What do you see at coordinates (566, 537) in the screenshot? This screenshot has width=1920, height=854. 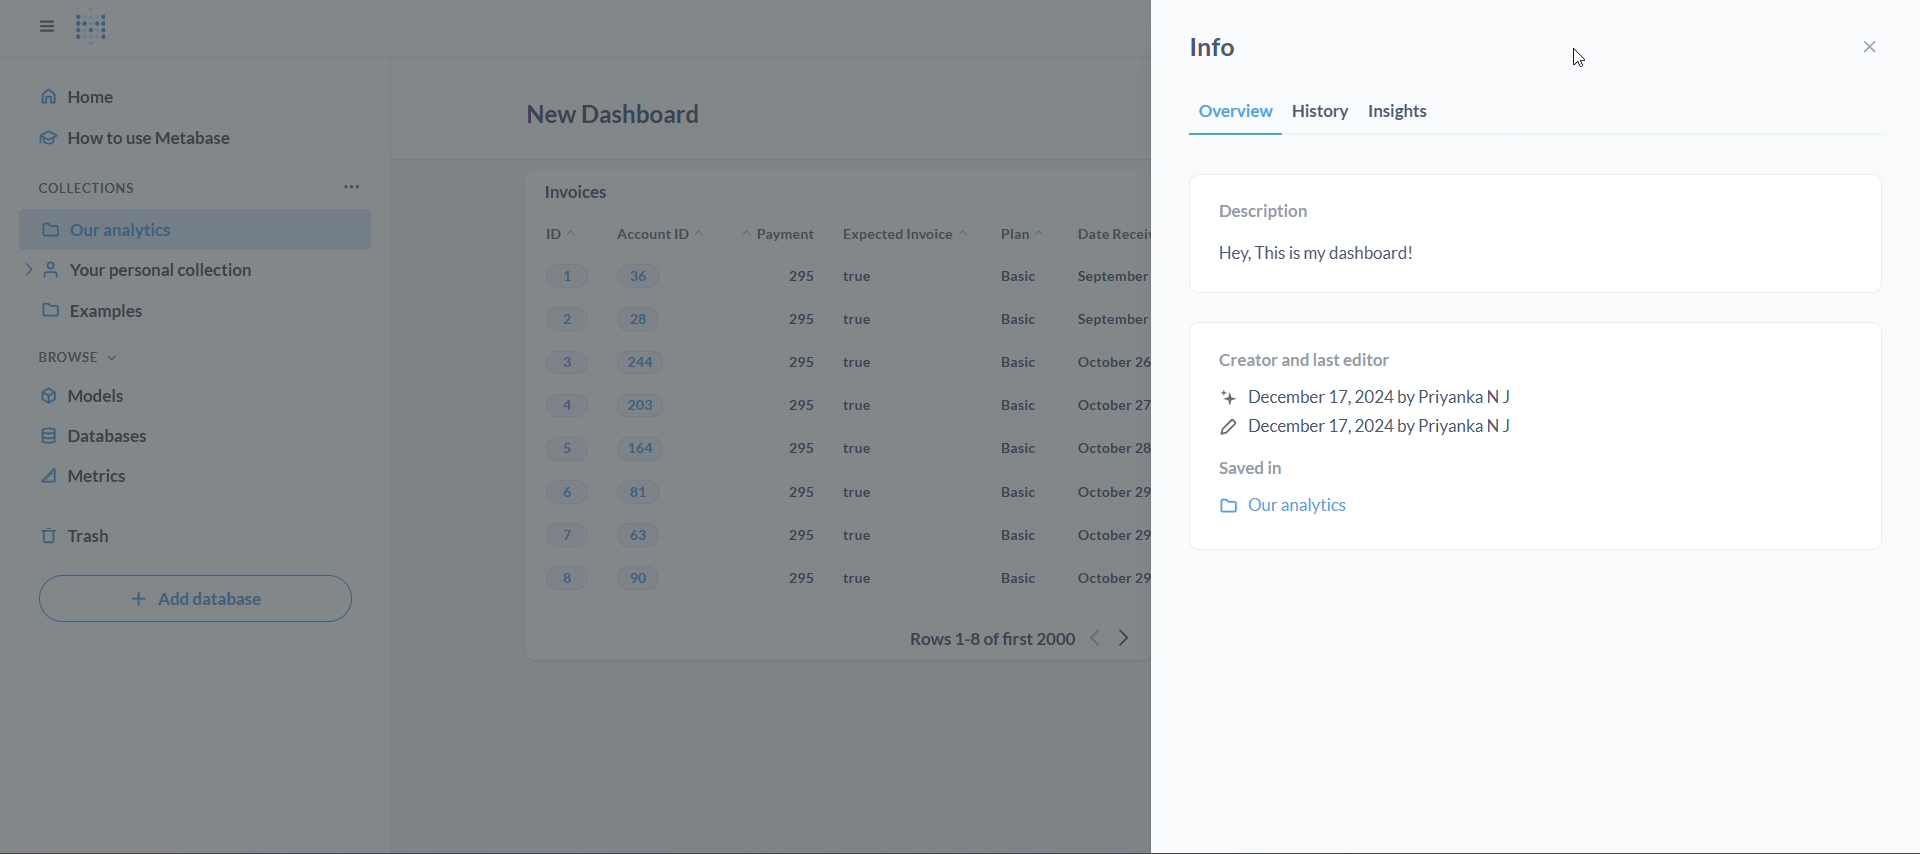 I see `7` at bounding box center [566, 537].